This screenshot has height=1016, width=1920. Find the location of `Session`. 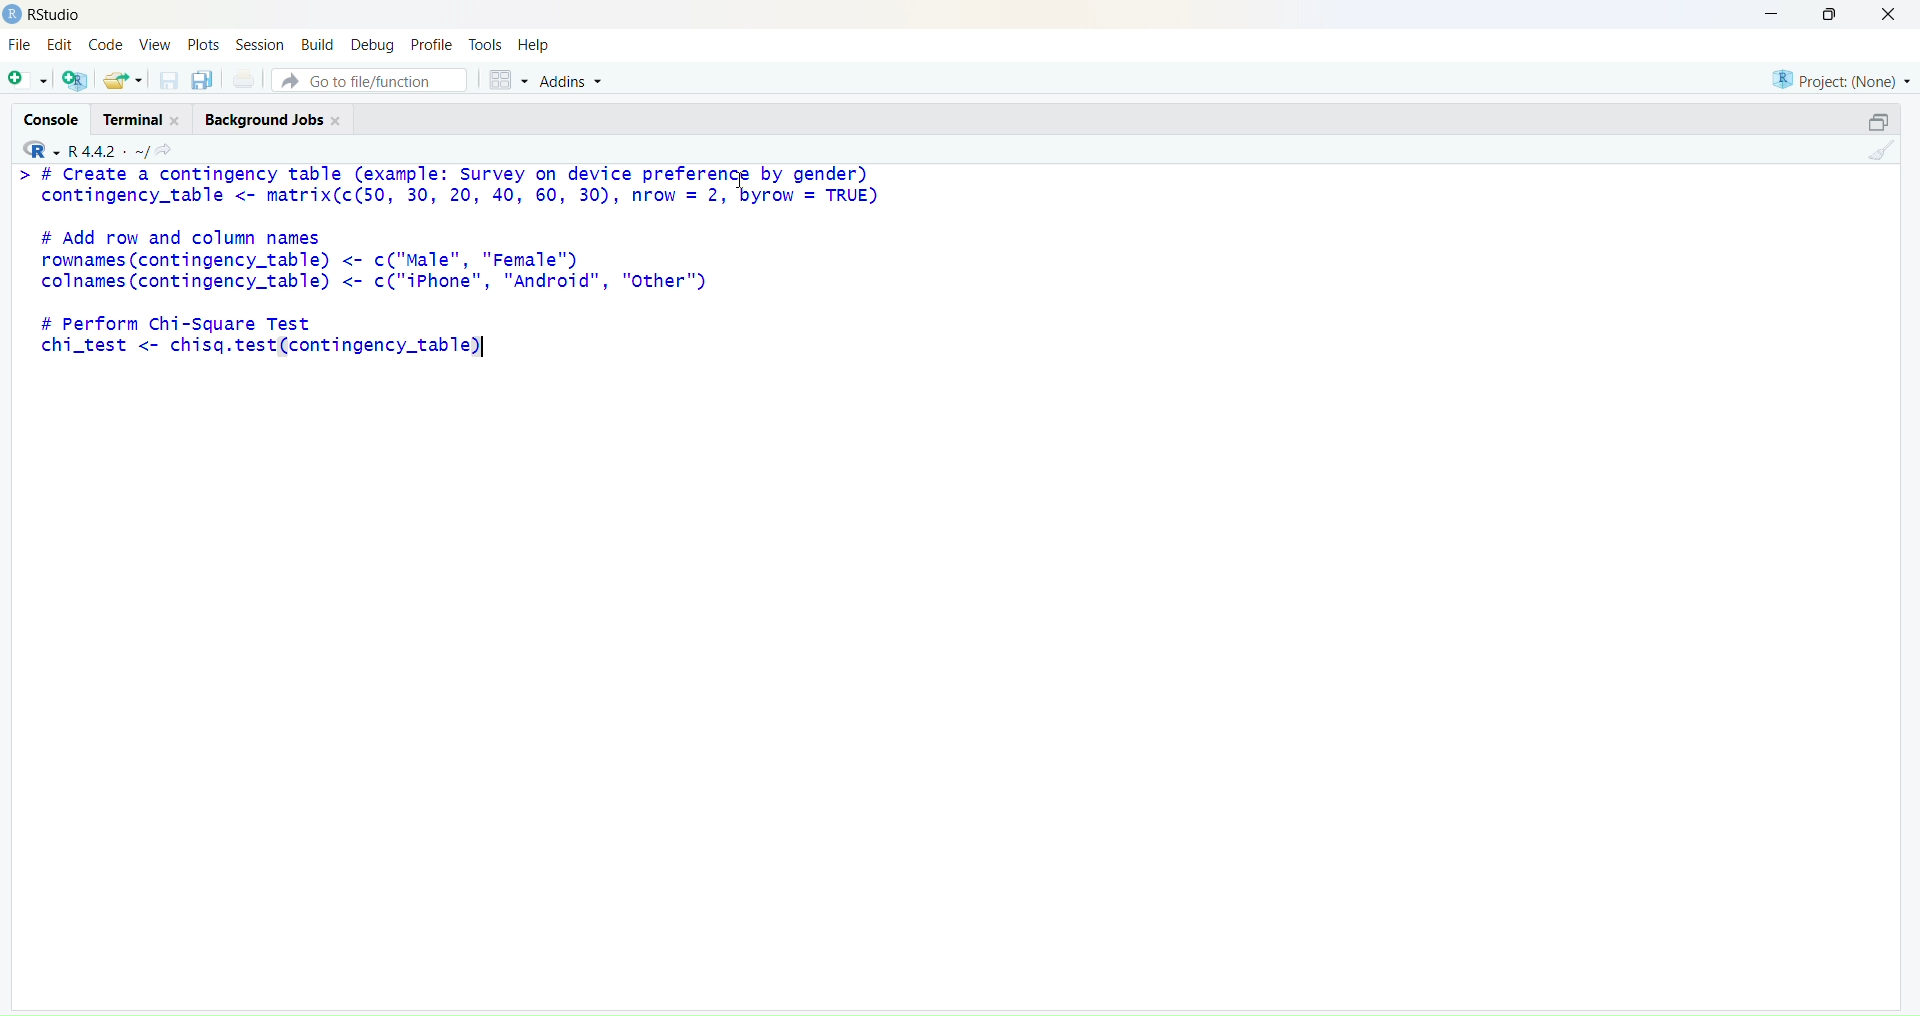

Session is located at coordinates (260, 45).